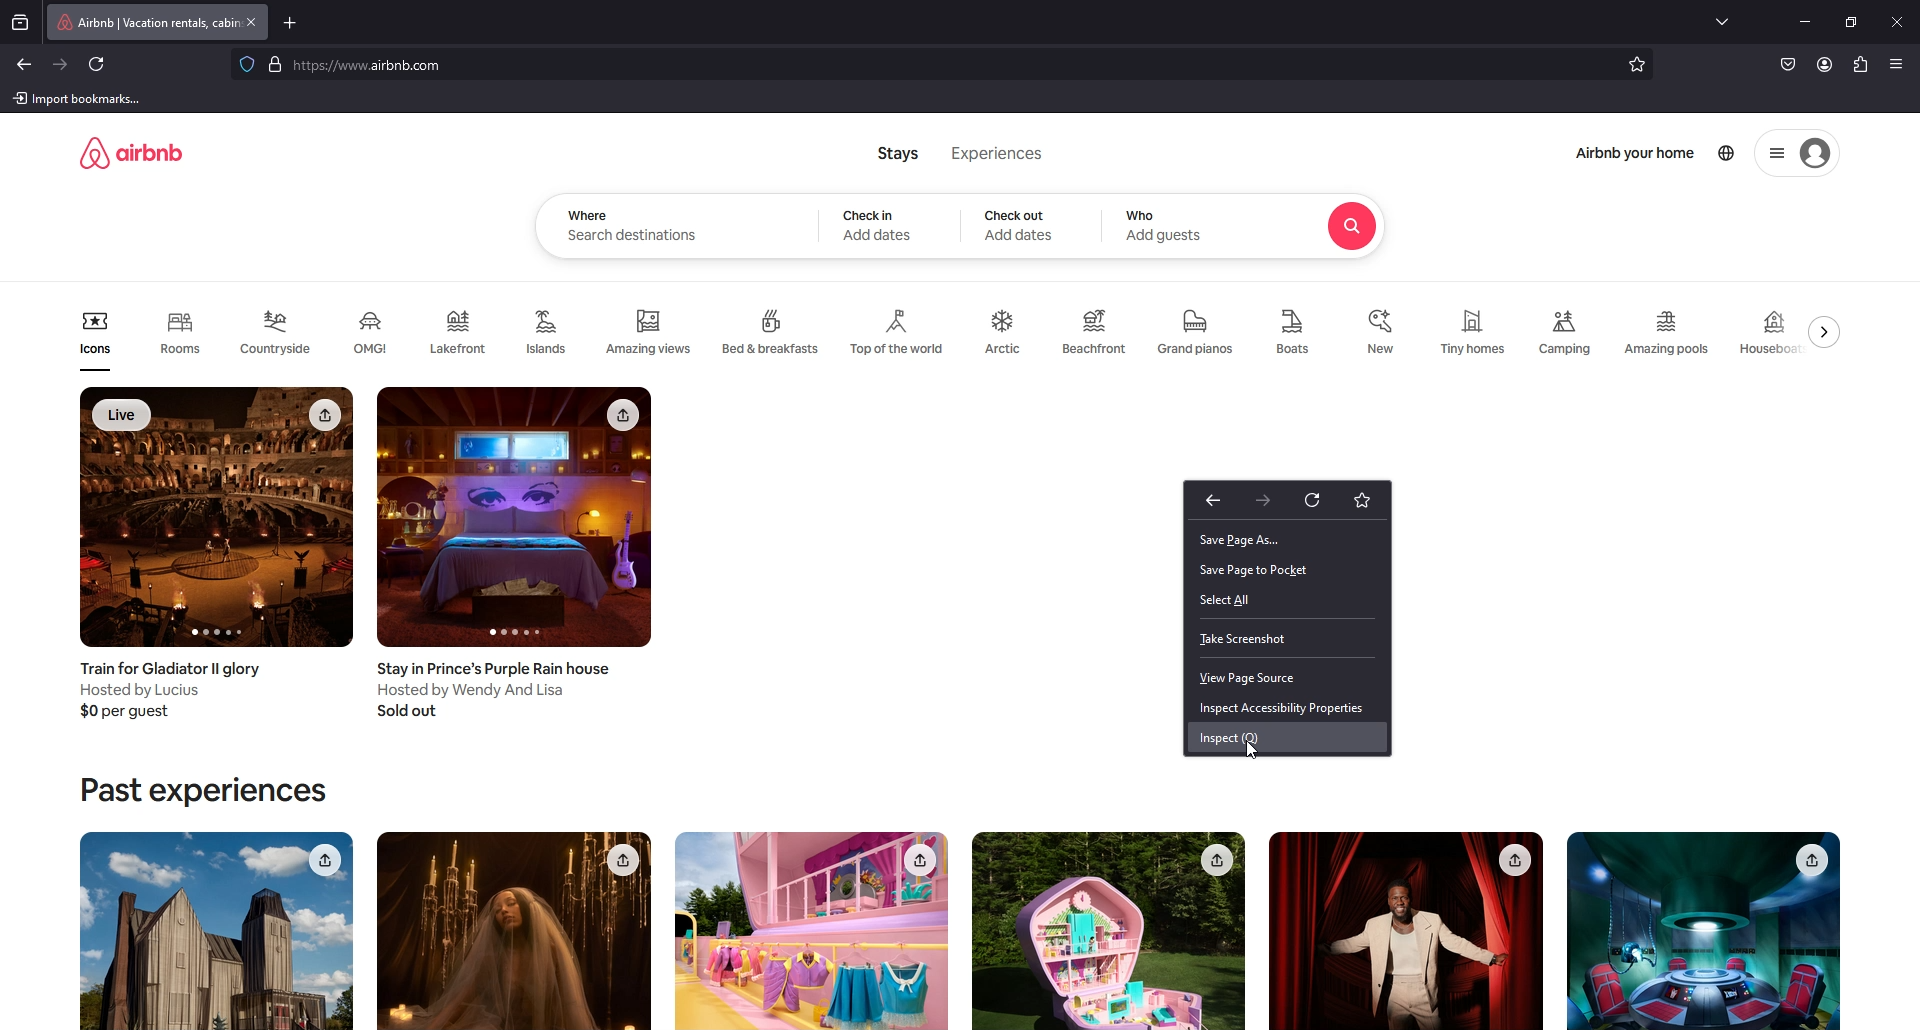  I want to click on favourites, so click(1361, 500).